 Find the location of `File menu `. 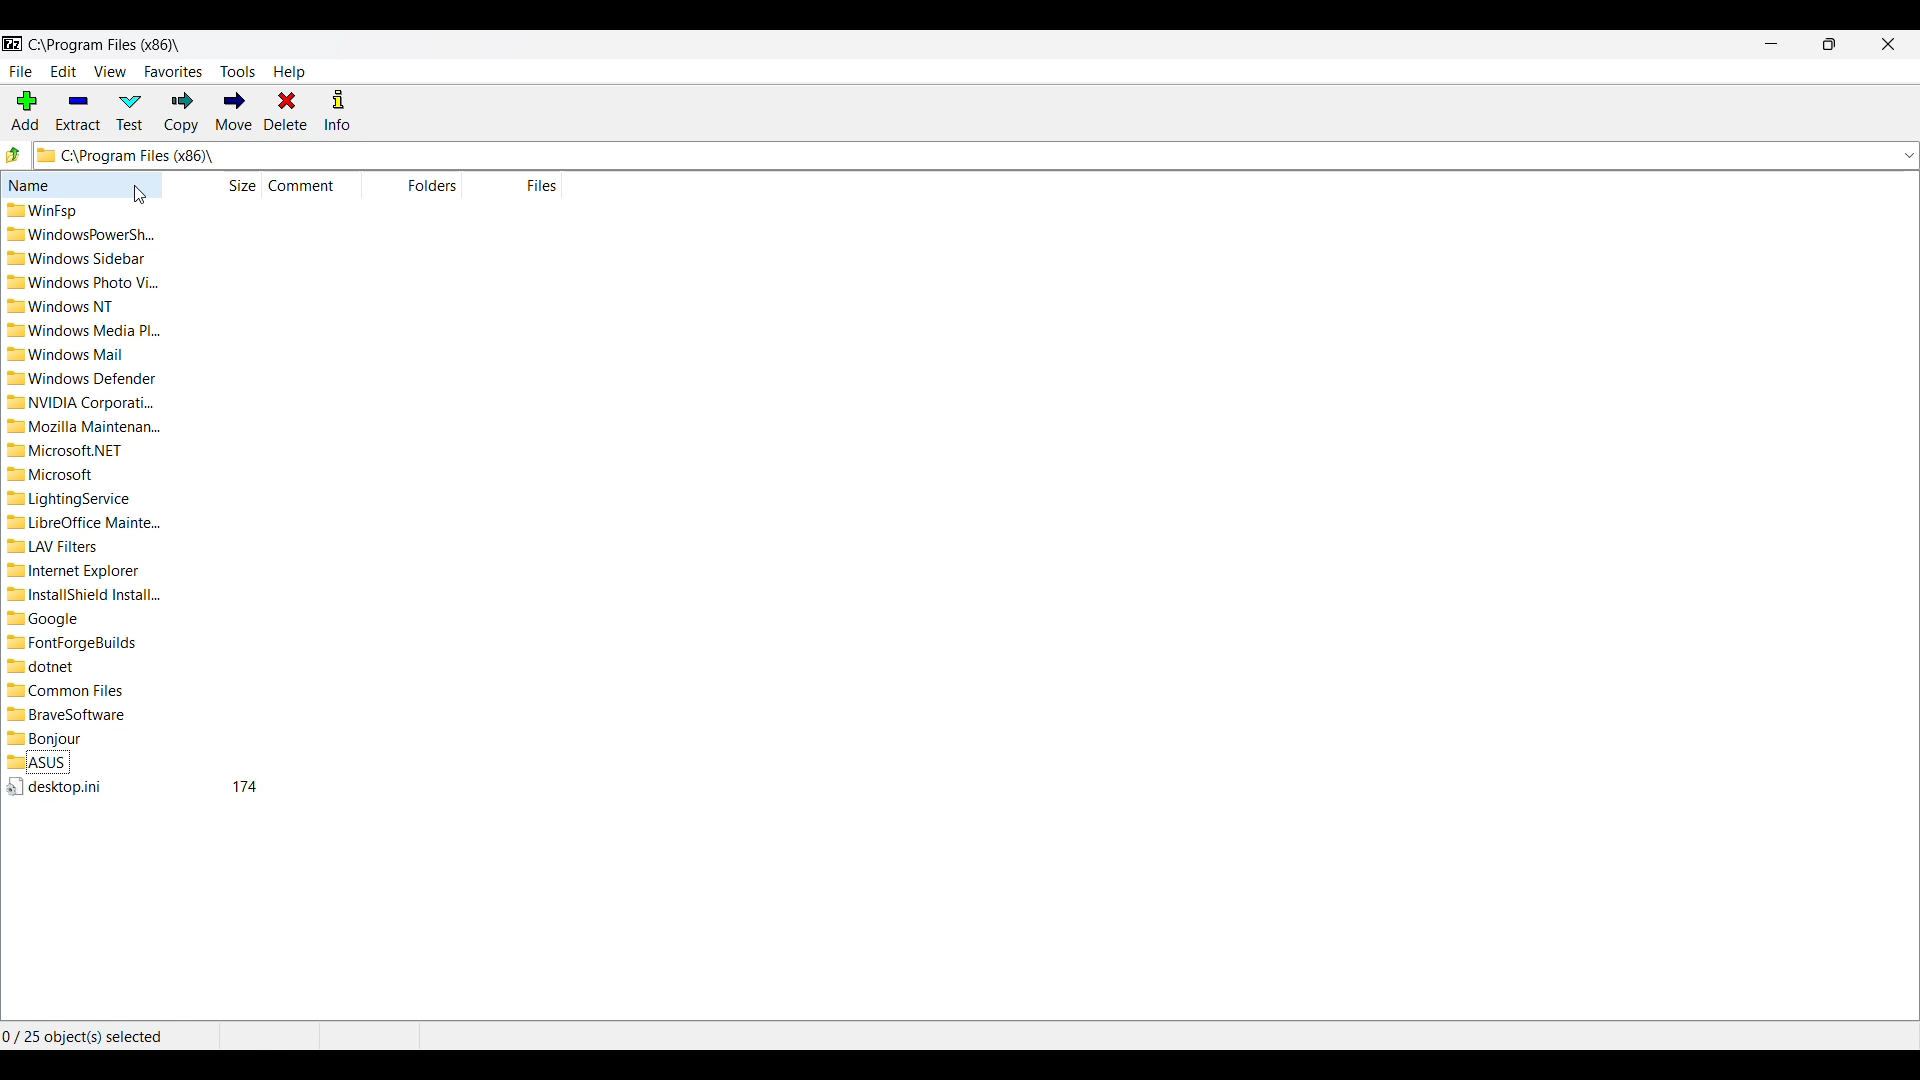

File menu  is located at coordinates (21, 72).